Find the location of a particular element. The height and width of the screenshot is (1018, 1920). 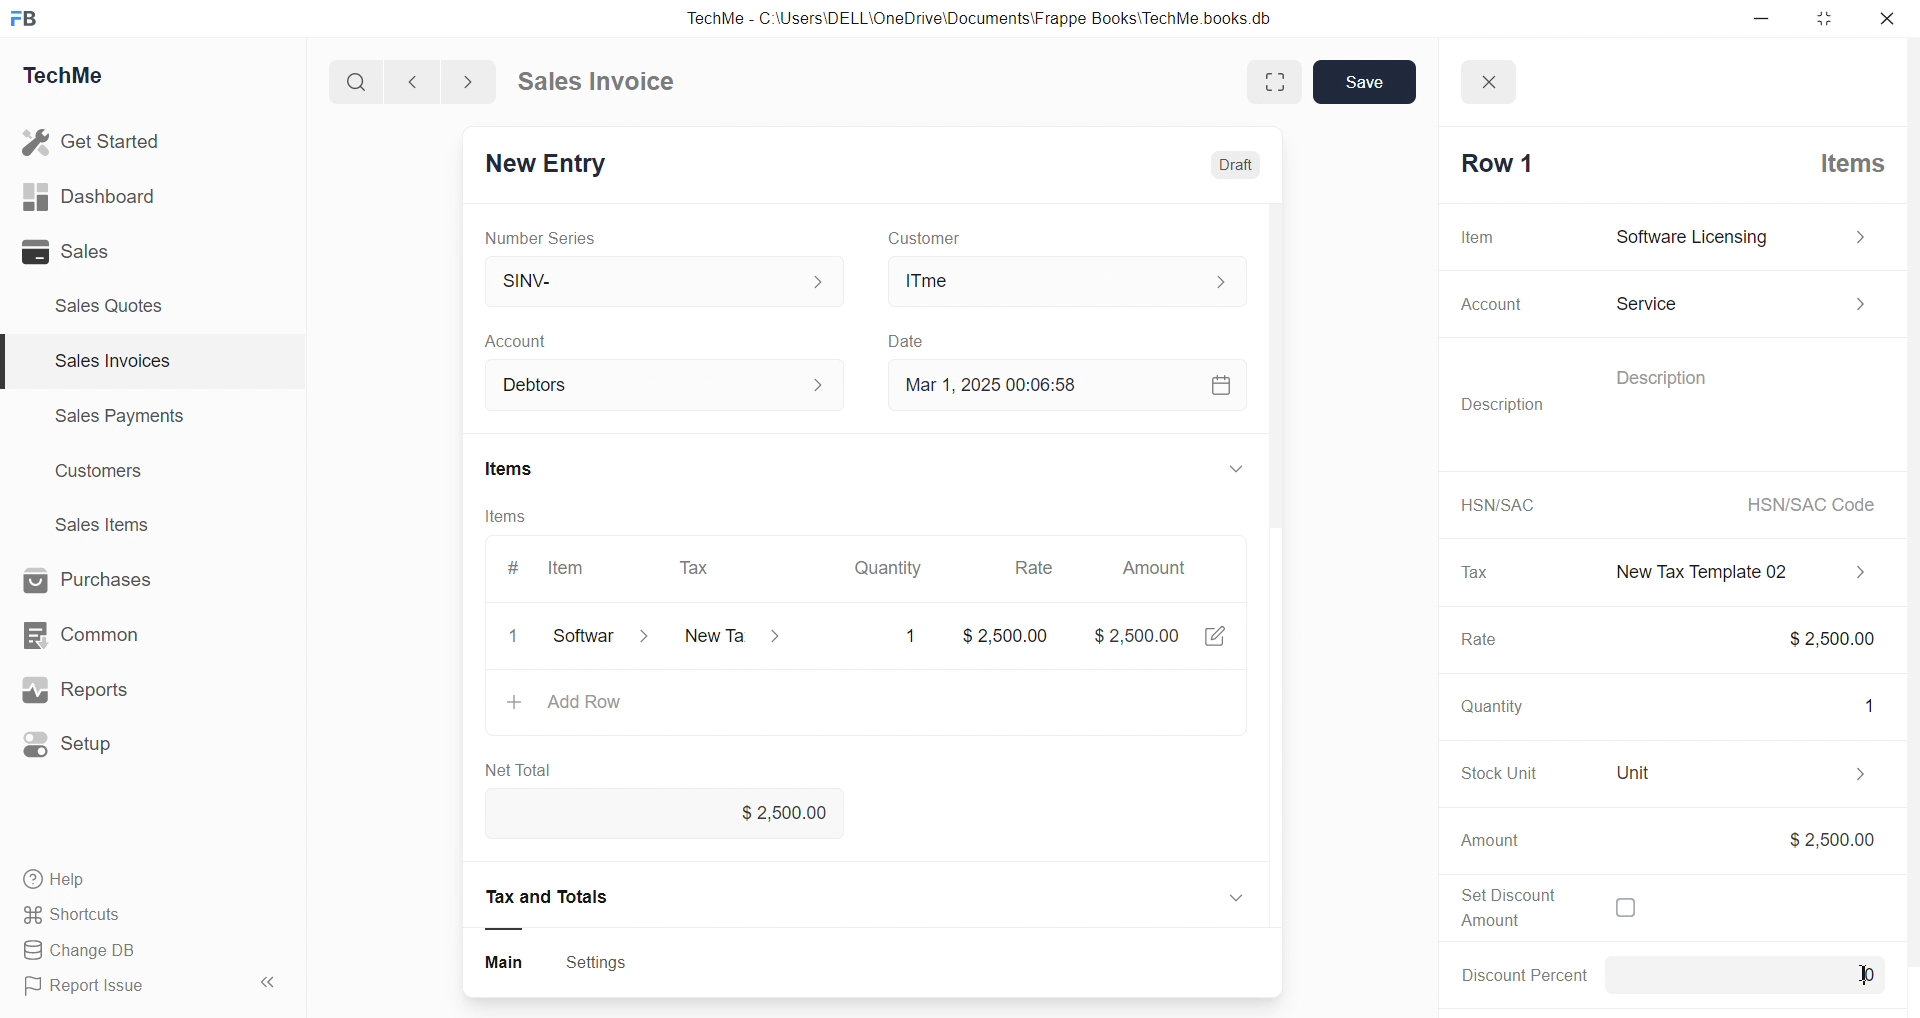

New Tax Template 02 > is located at coordinates (1730, 569).